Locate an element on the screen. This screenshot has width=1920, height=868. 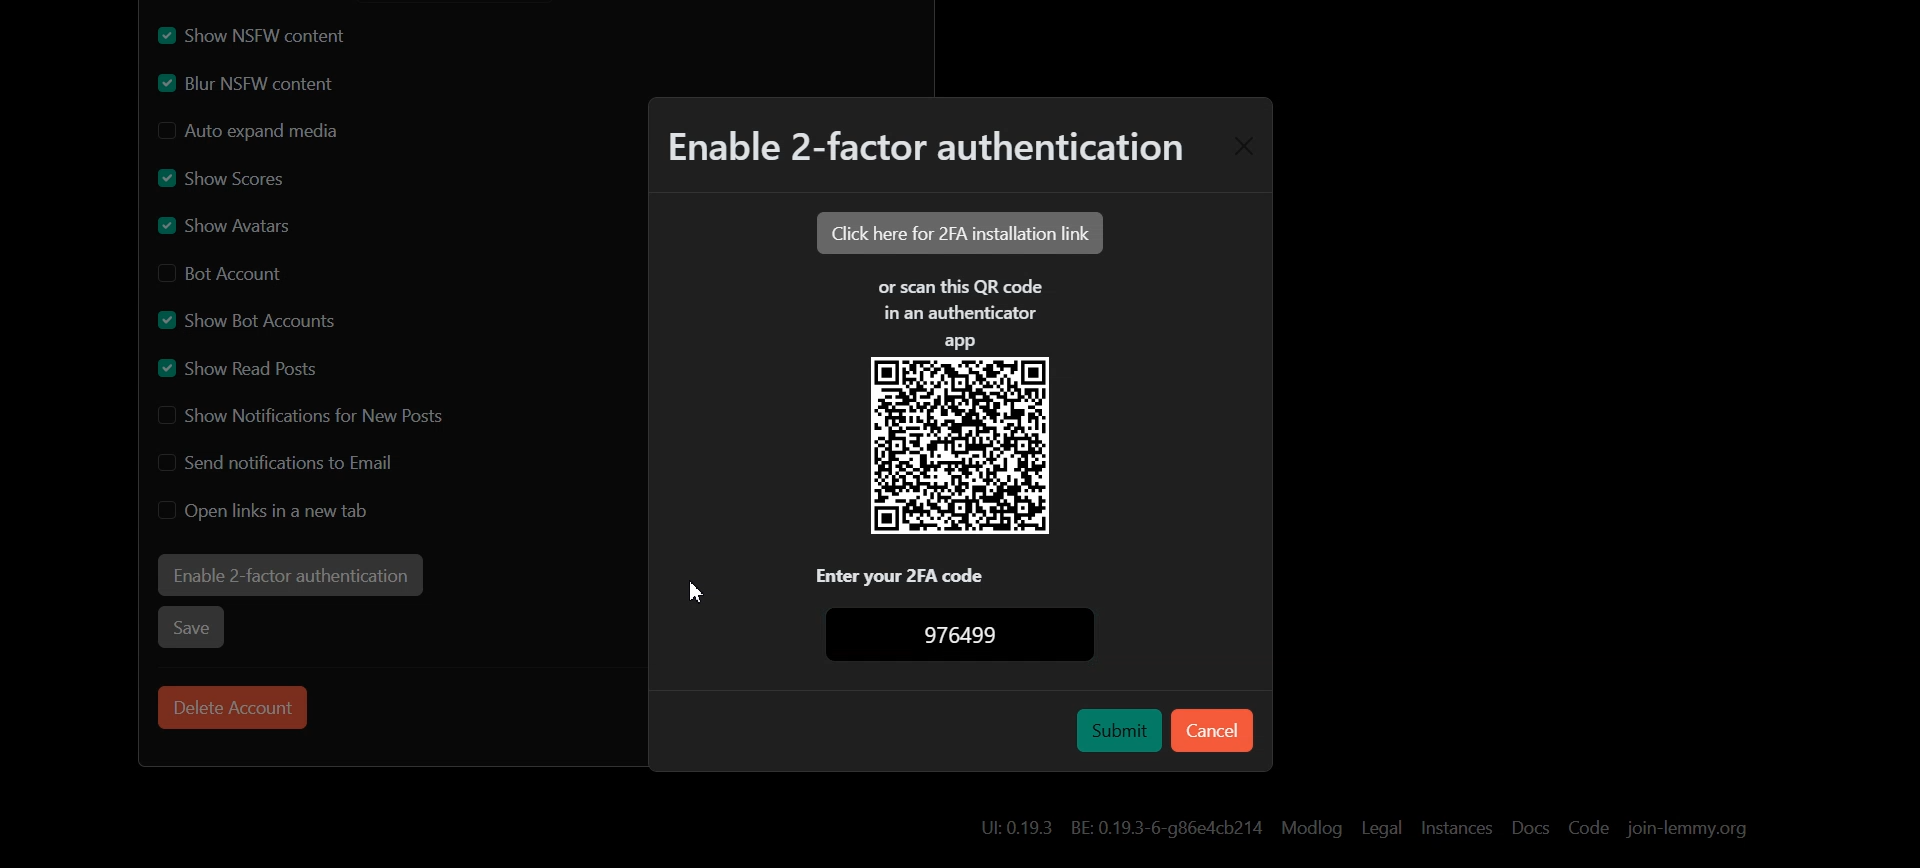
Modlog is located at coordinates (1311, 827).